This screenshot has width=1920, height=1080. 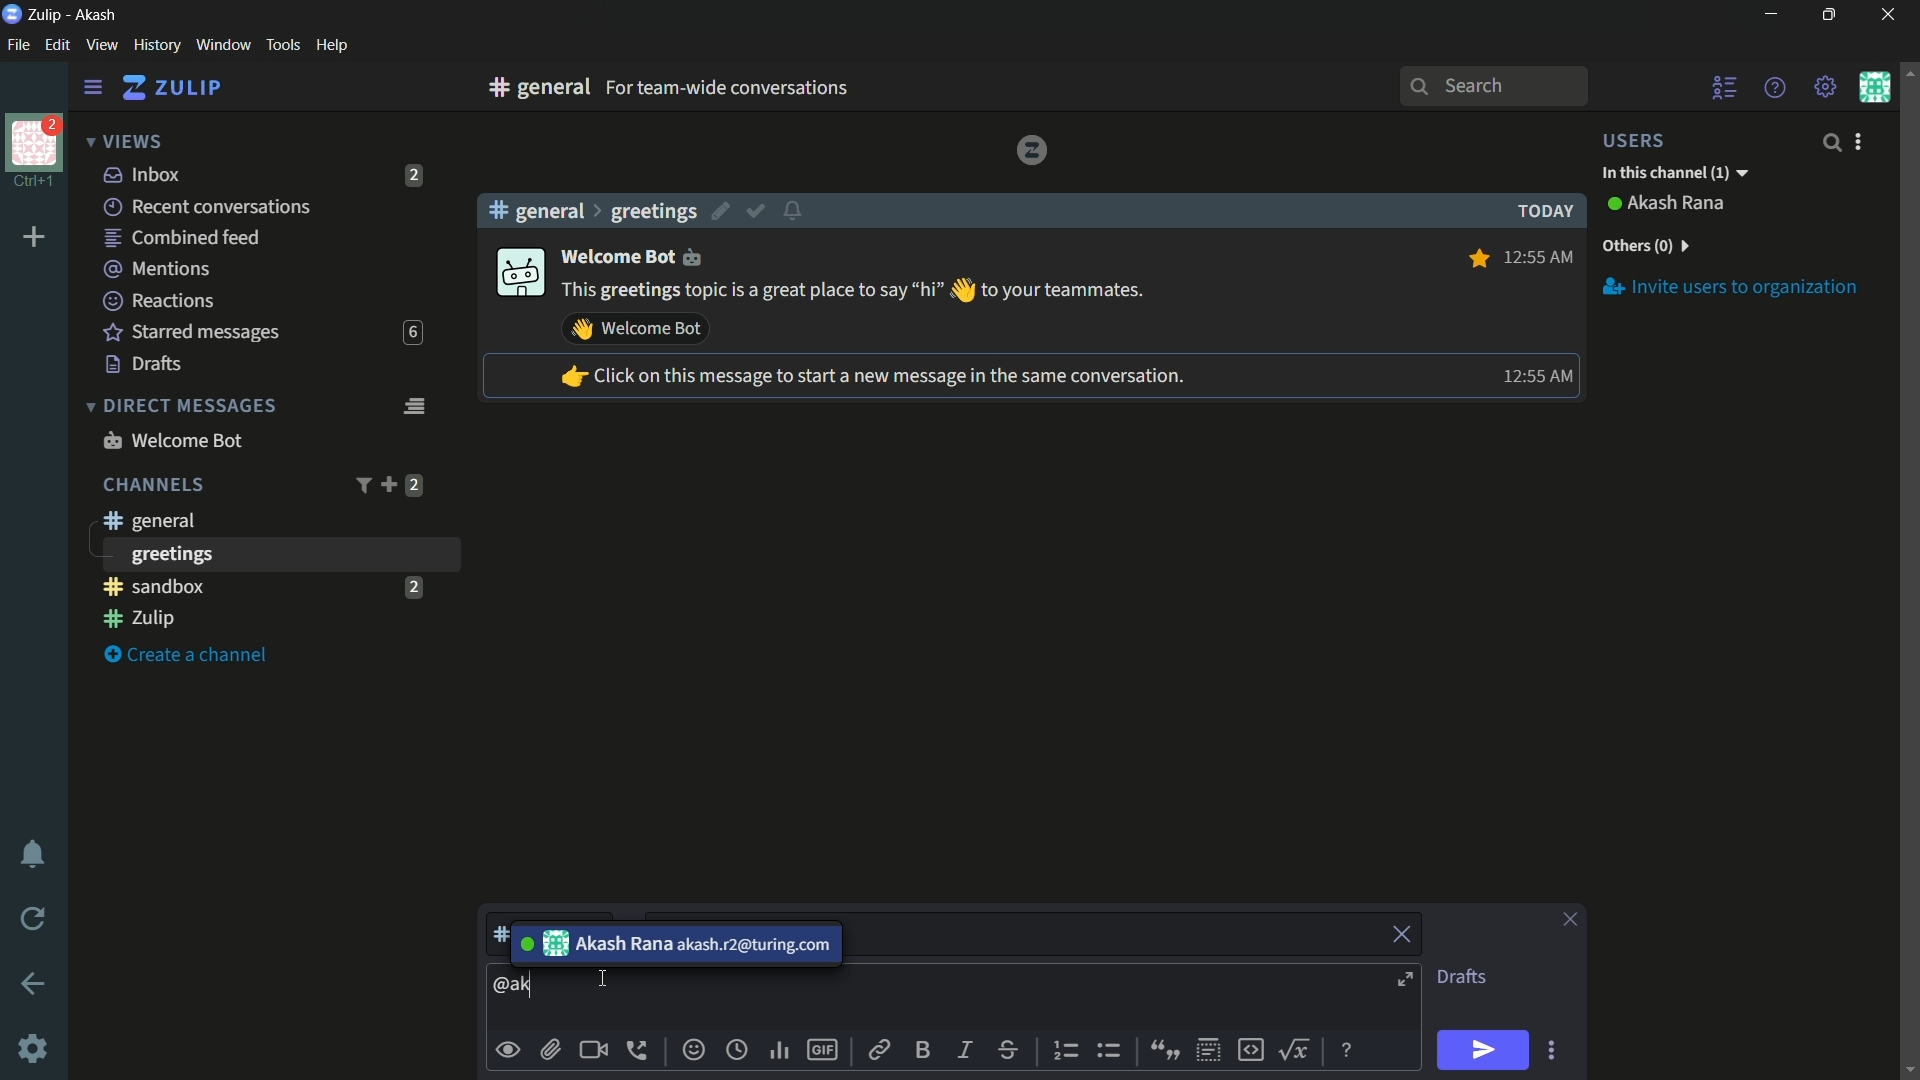 What do you see at coordinates (1349, 1048) in the screenshot?
I see `message formatting` at bounding box center [1349, 1048].